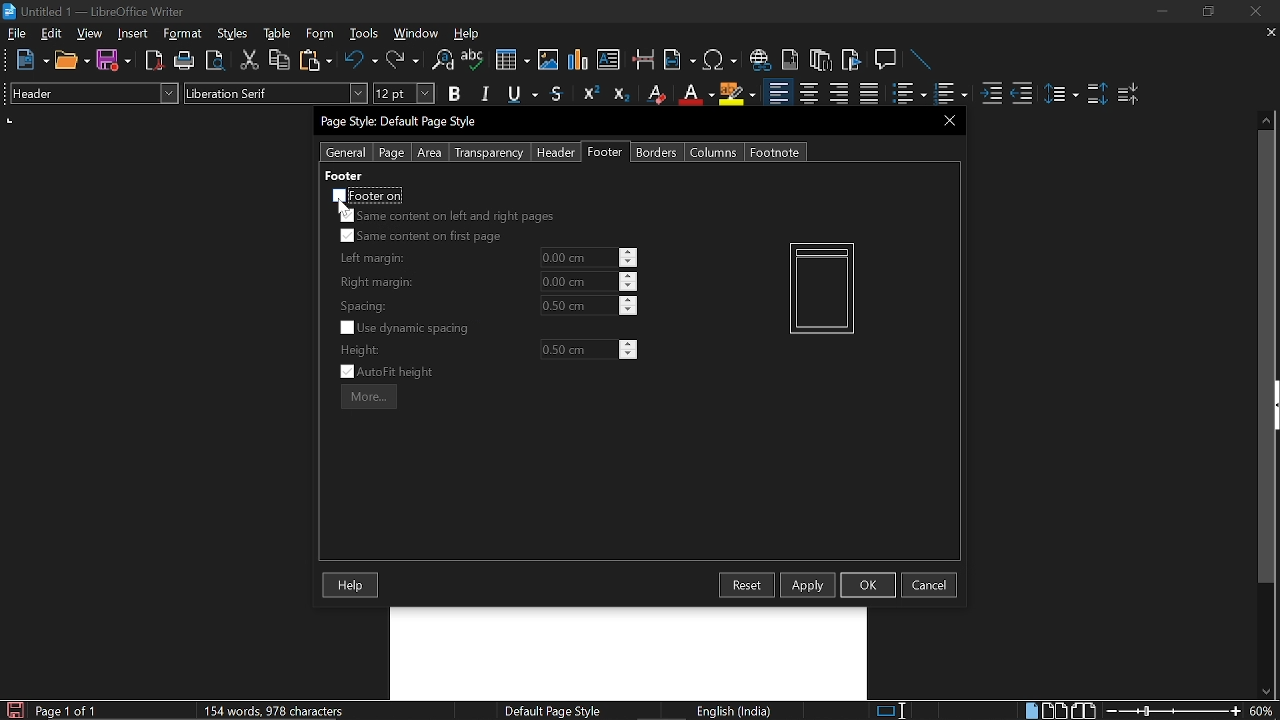  What do you see at coordinates (1254, 12) in the screenshot?
I see `Close` at bounding box center [1254, 12].